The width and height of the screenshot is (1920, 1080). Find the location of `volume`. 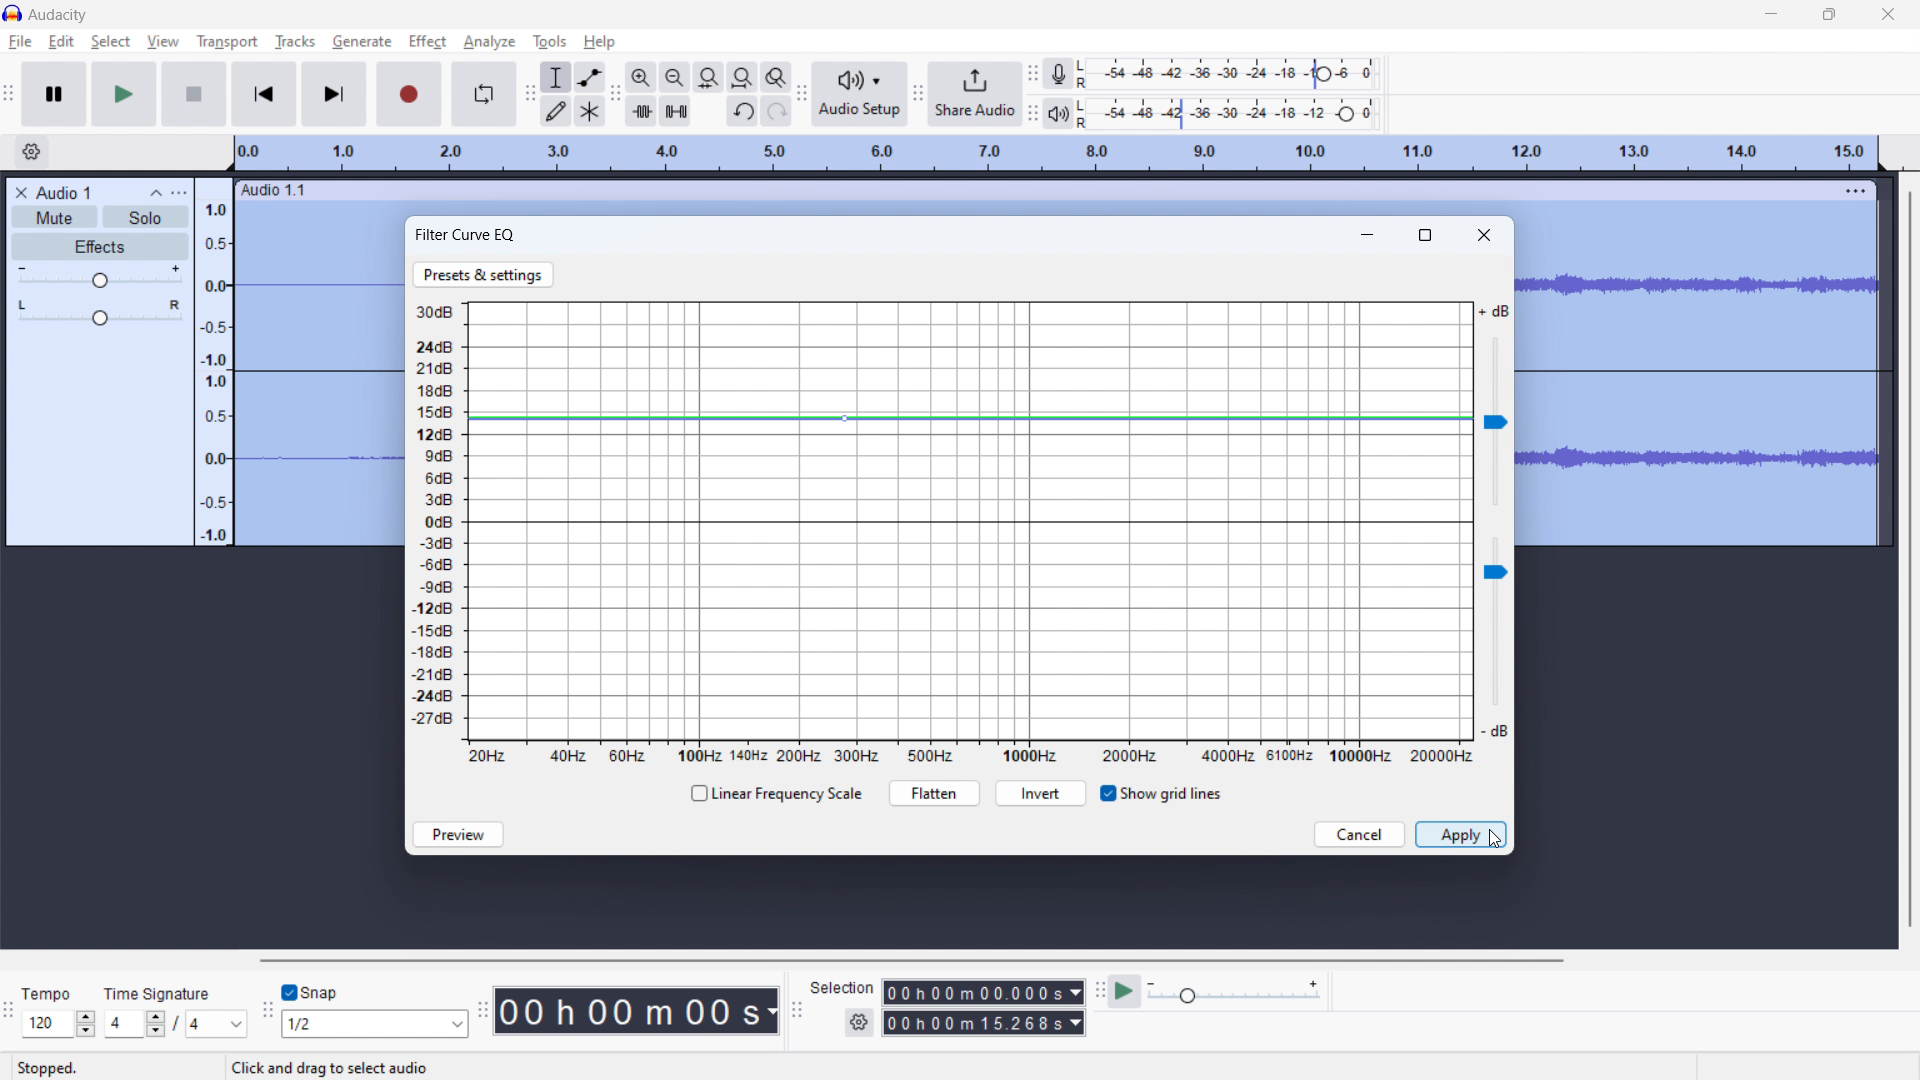

volume is located at coordinates (101, 277).